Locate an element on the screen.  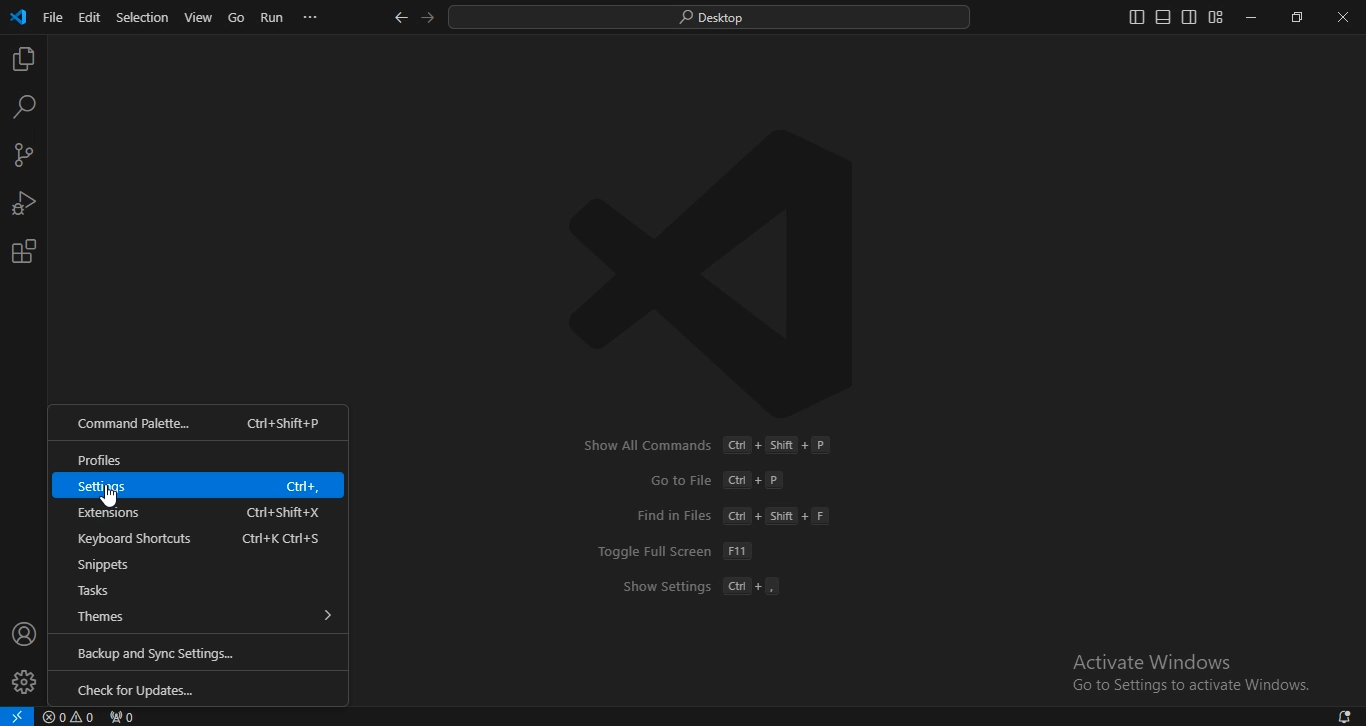
minimize is located at coordinates (1253, 16).